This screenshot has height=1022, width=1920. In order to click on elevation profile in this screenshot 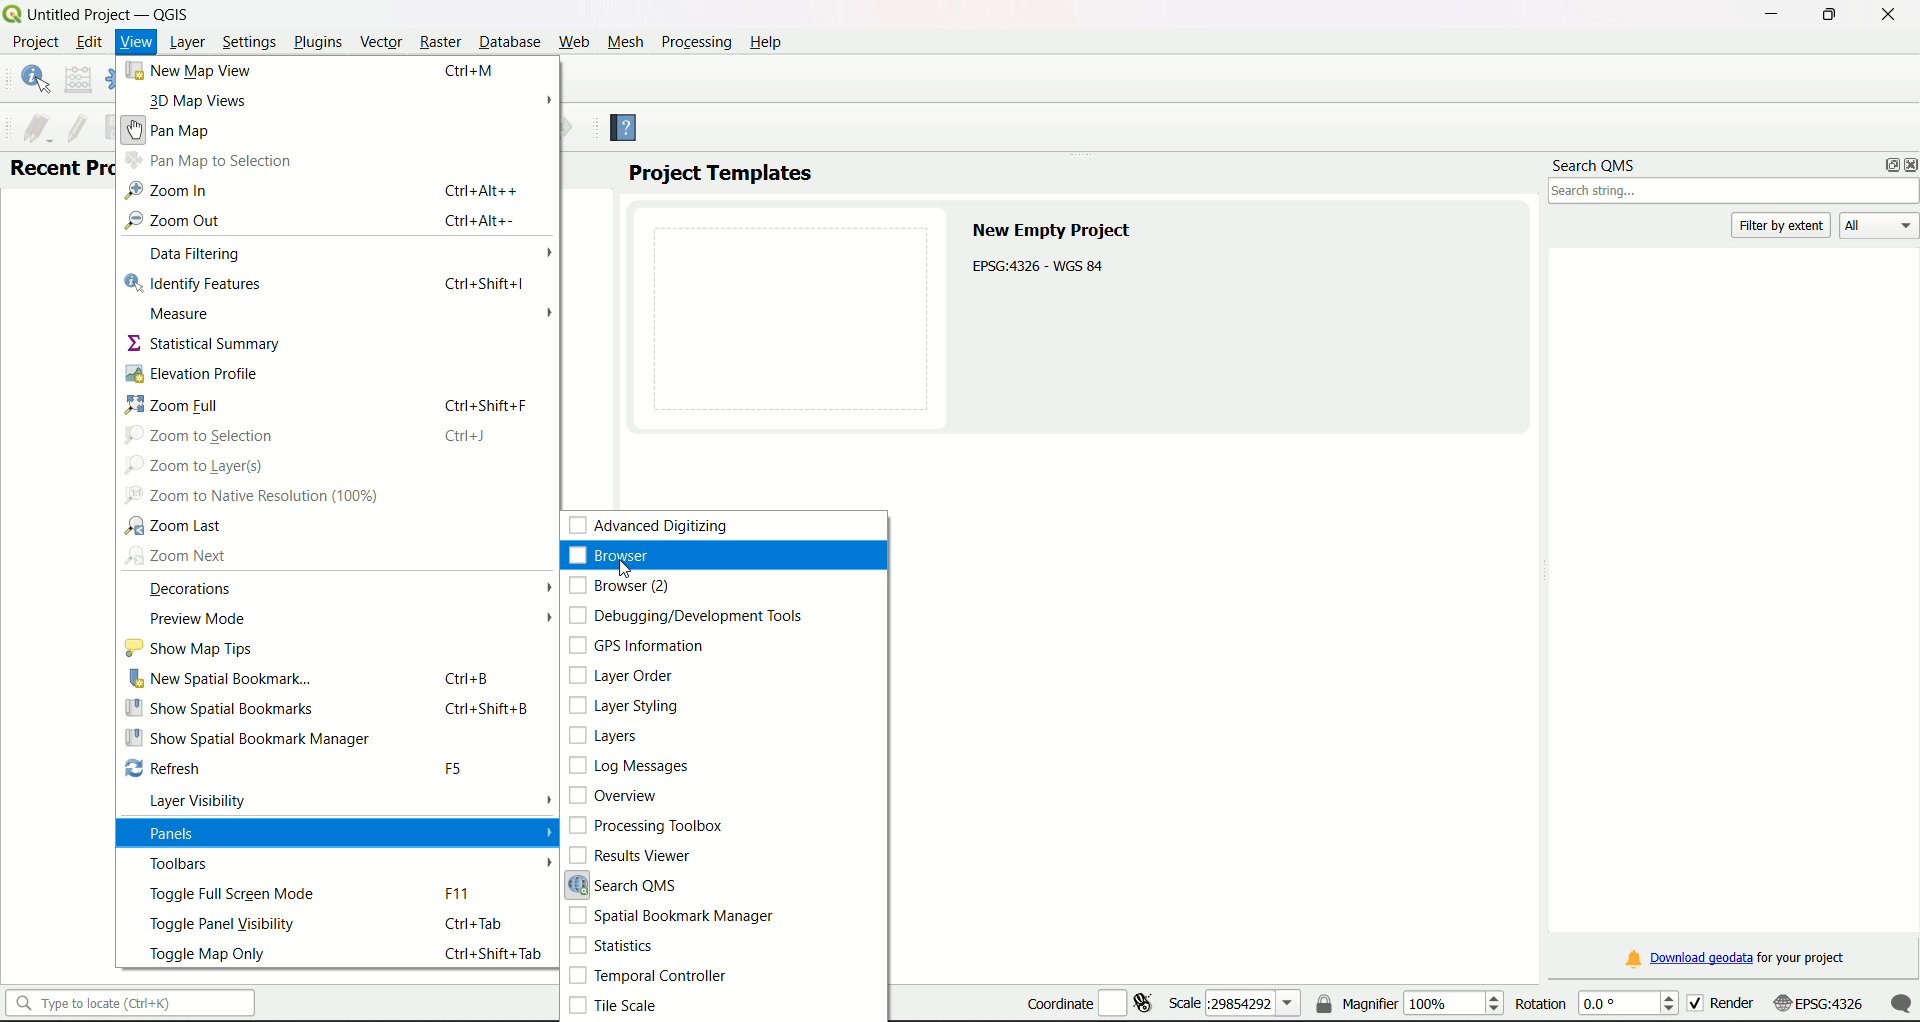, I will do `click(171, 372)`.